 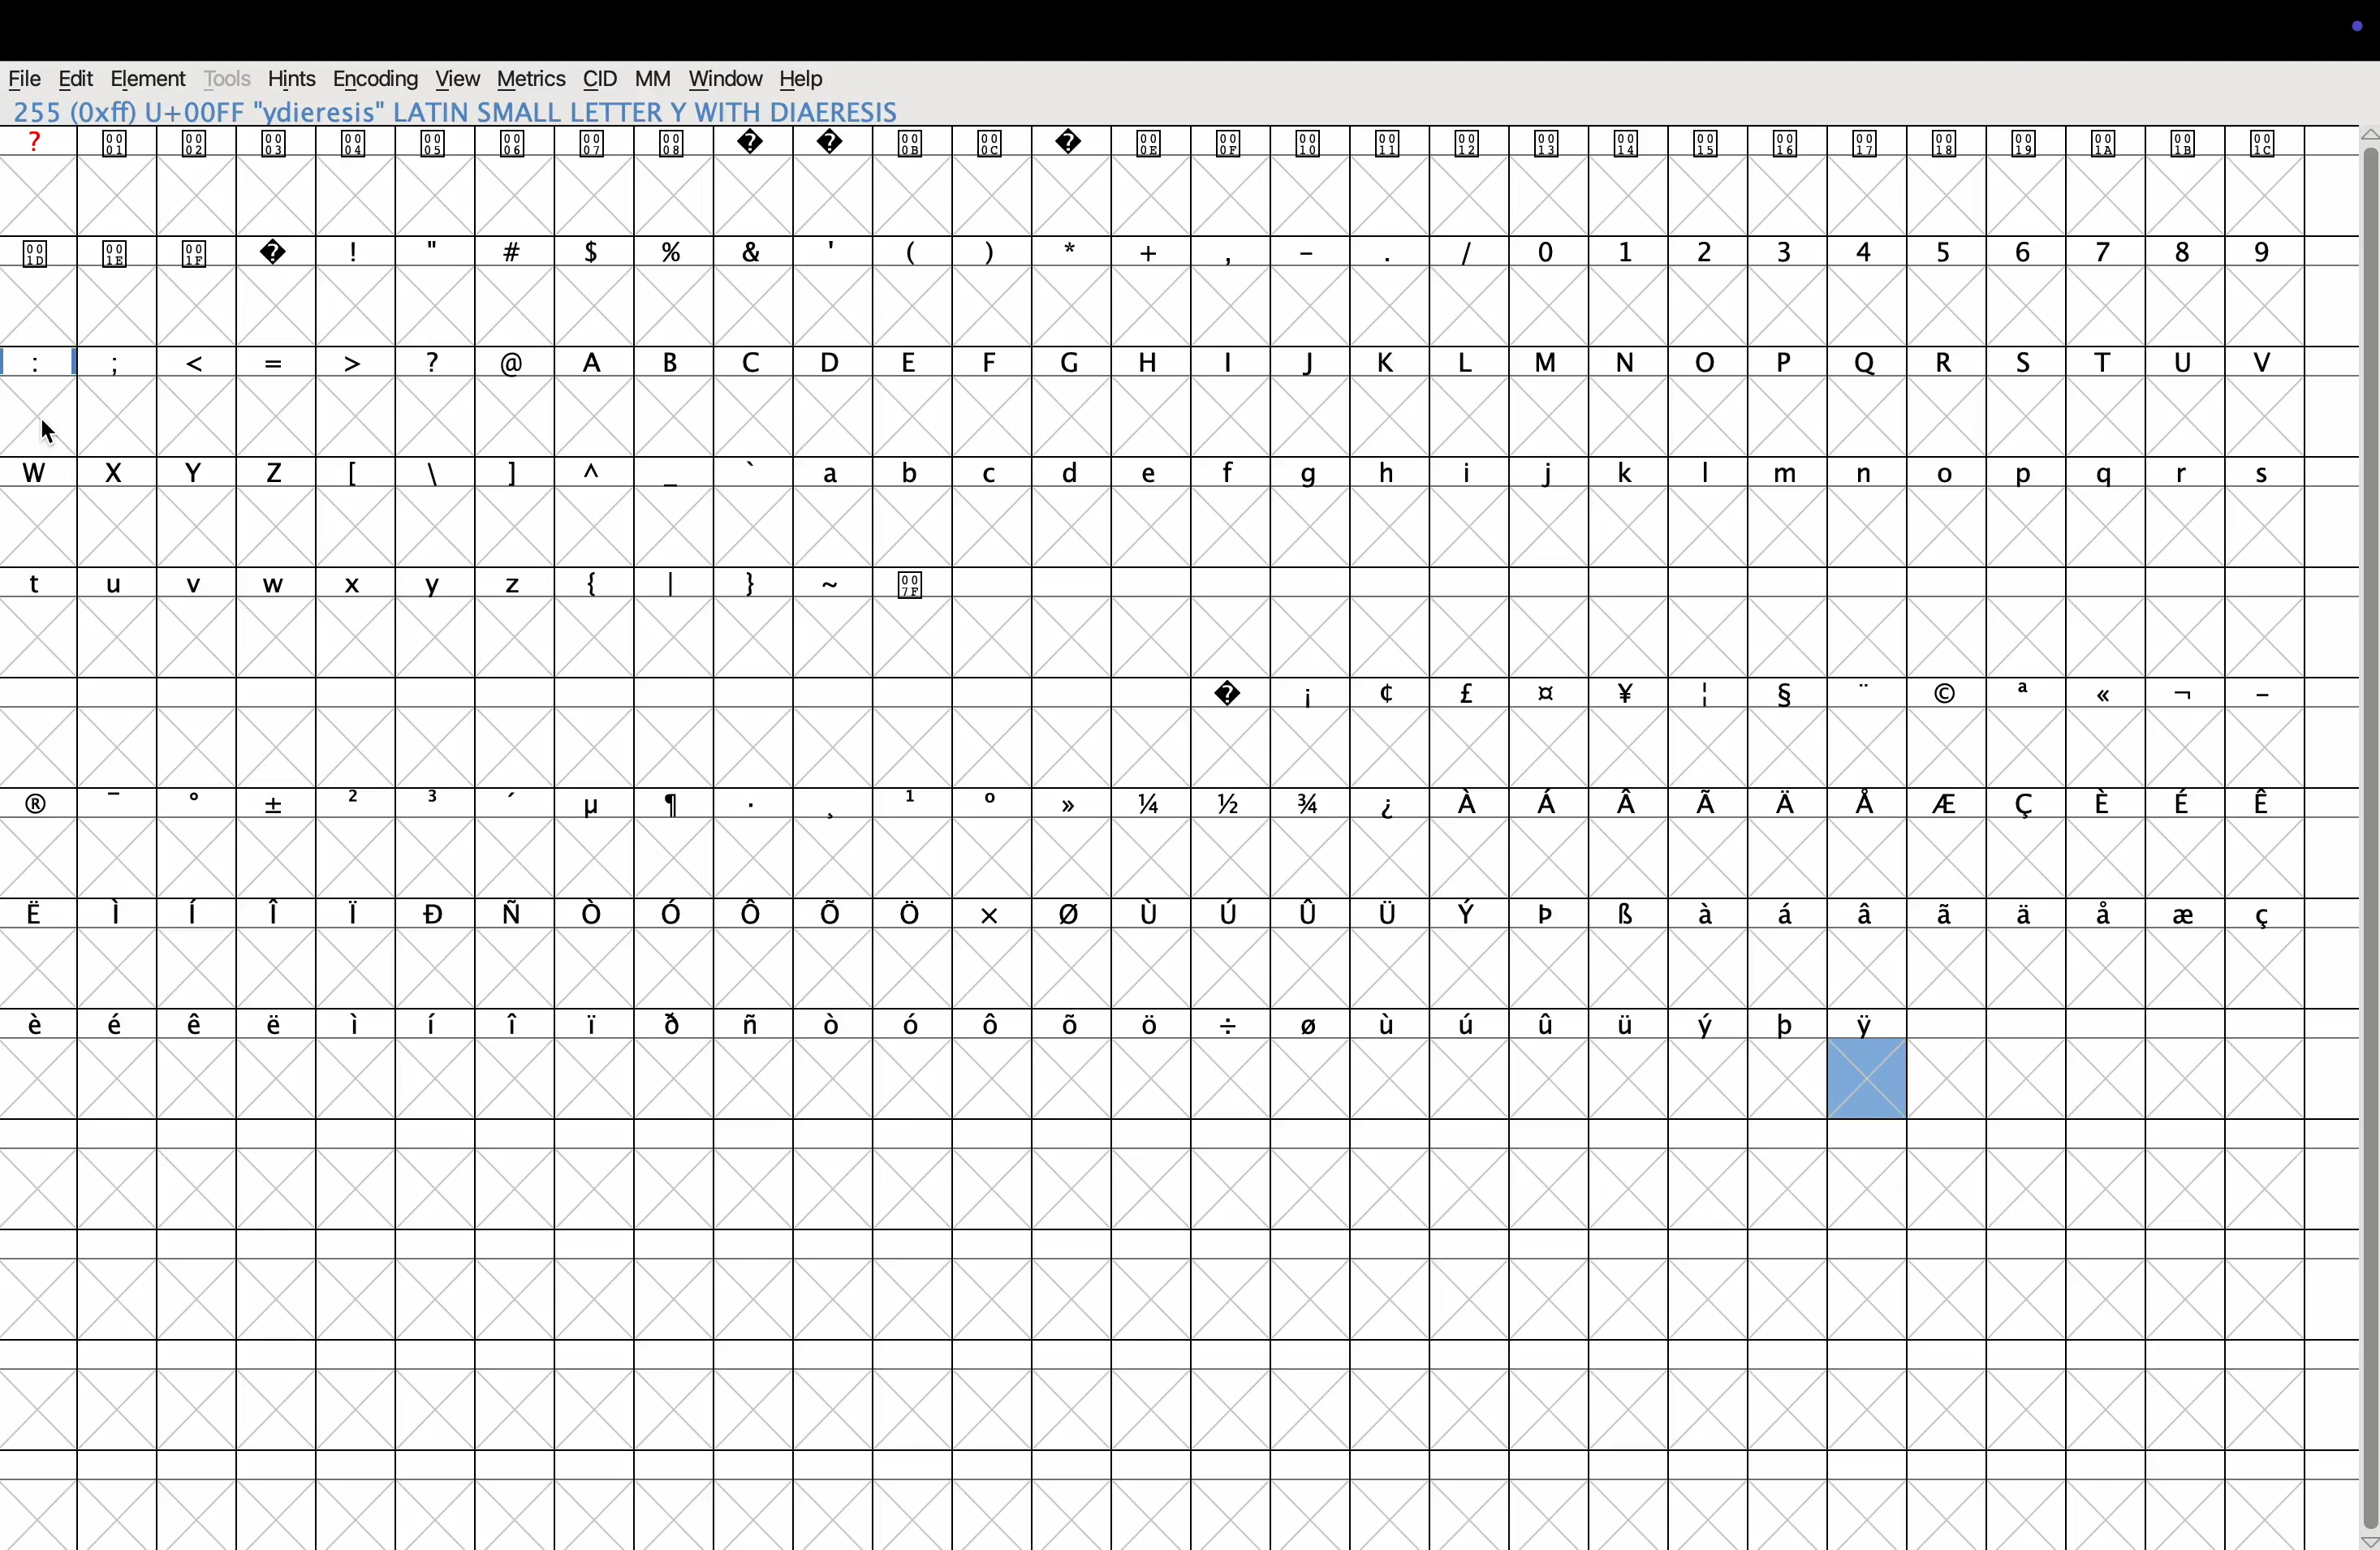 What do you see at coordinates (829, 401) in the screenshot?
I see `D` at bounding box center [829, 401].